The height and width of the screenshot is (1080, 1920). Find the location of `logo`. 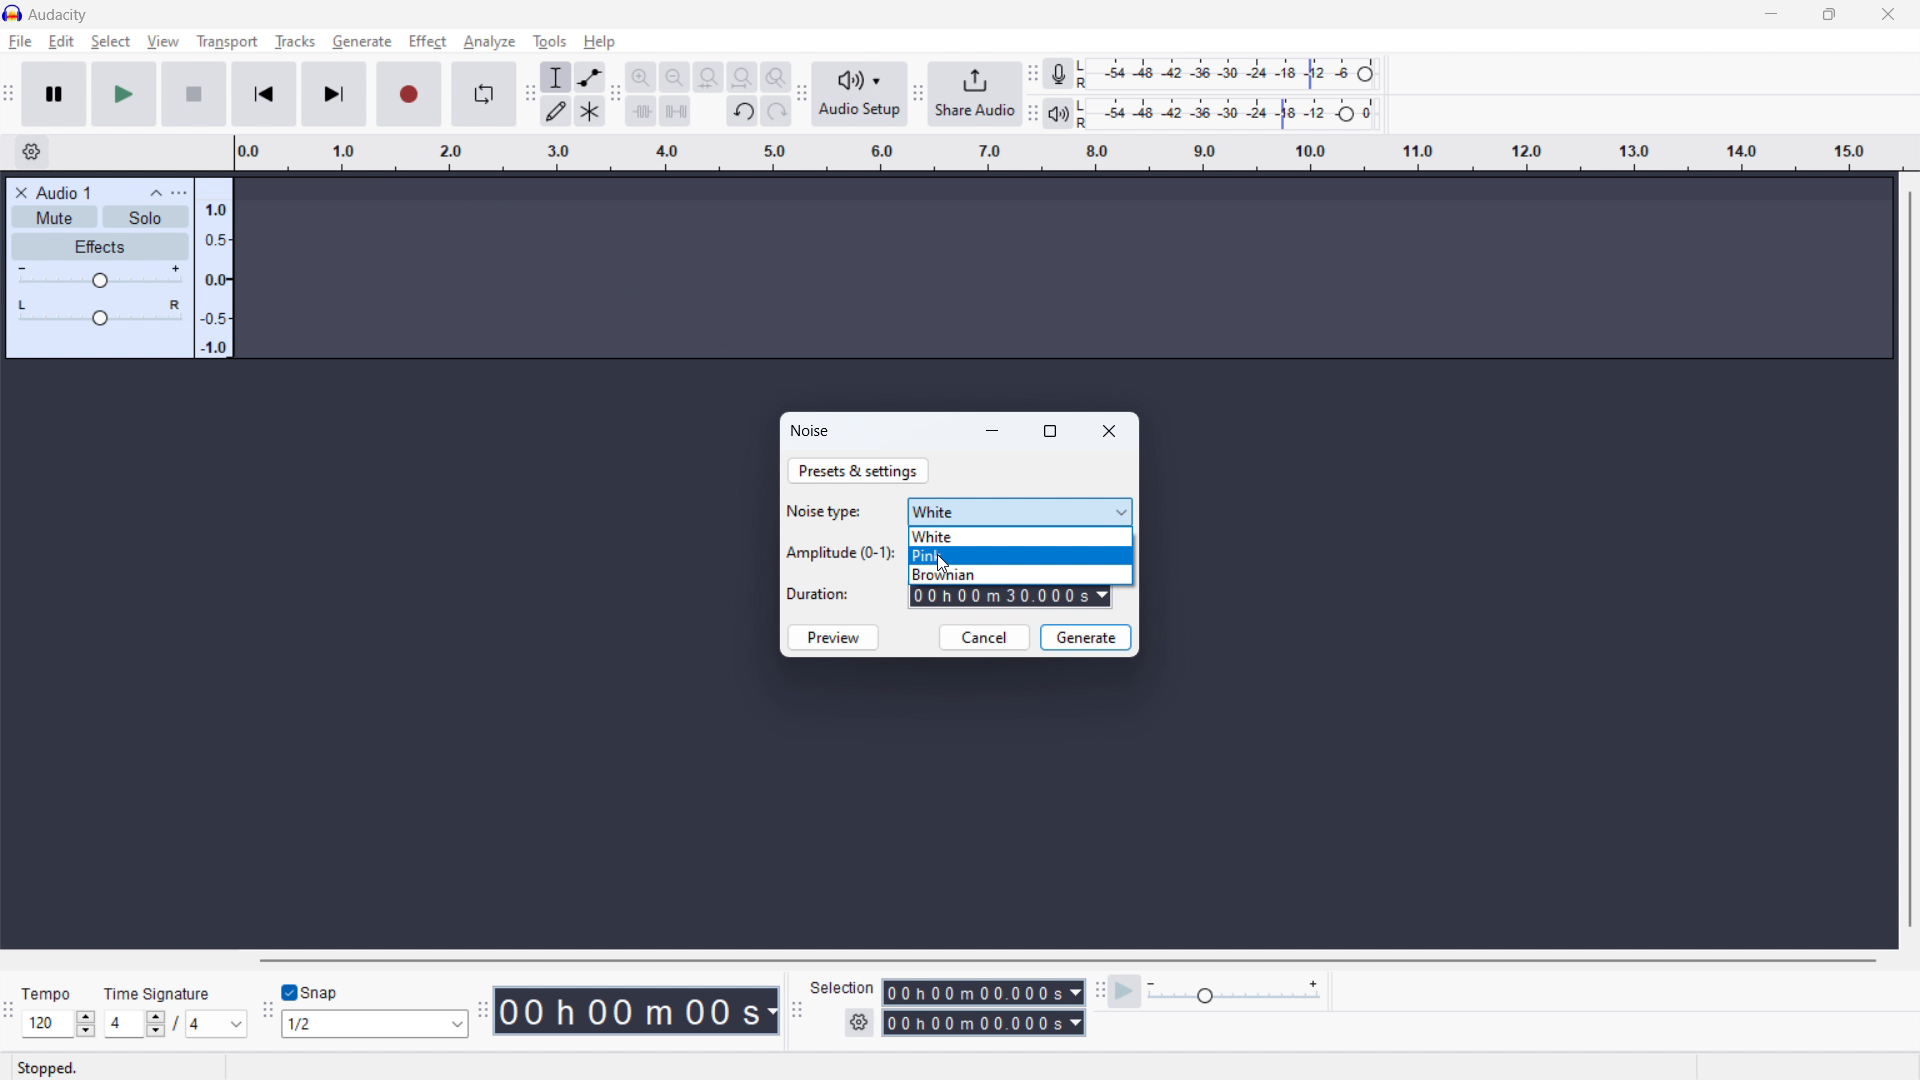

logo is located at coordinates (12, 14).